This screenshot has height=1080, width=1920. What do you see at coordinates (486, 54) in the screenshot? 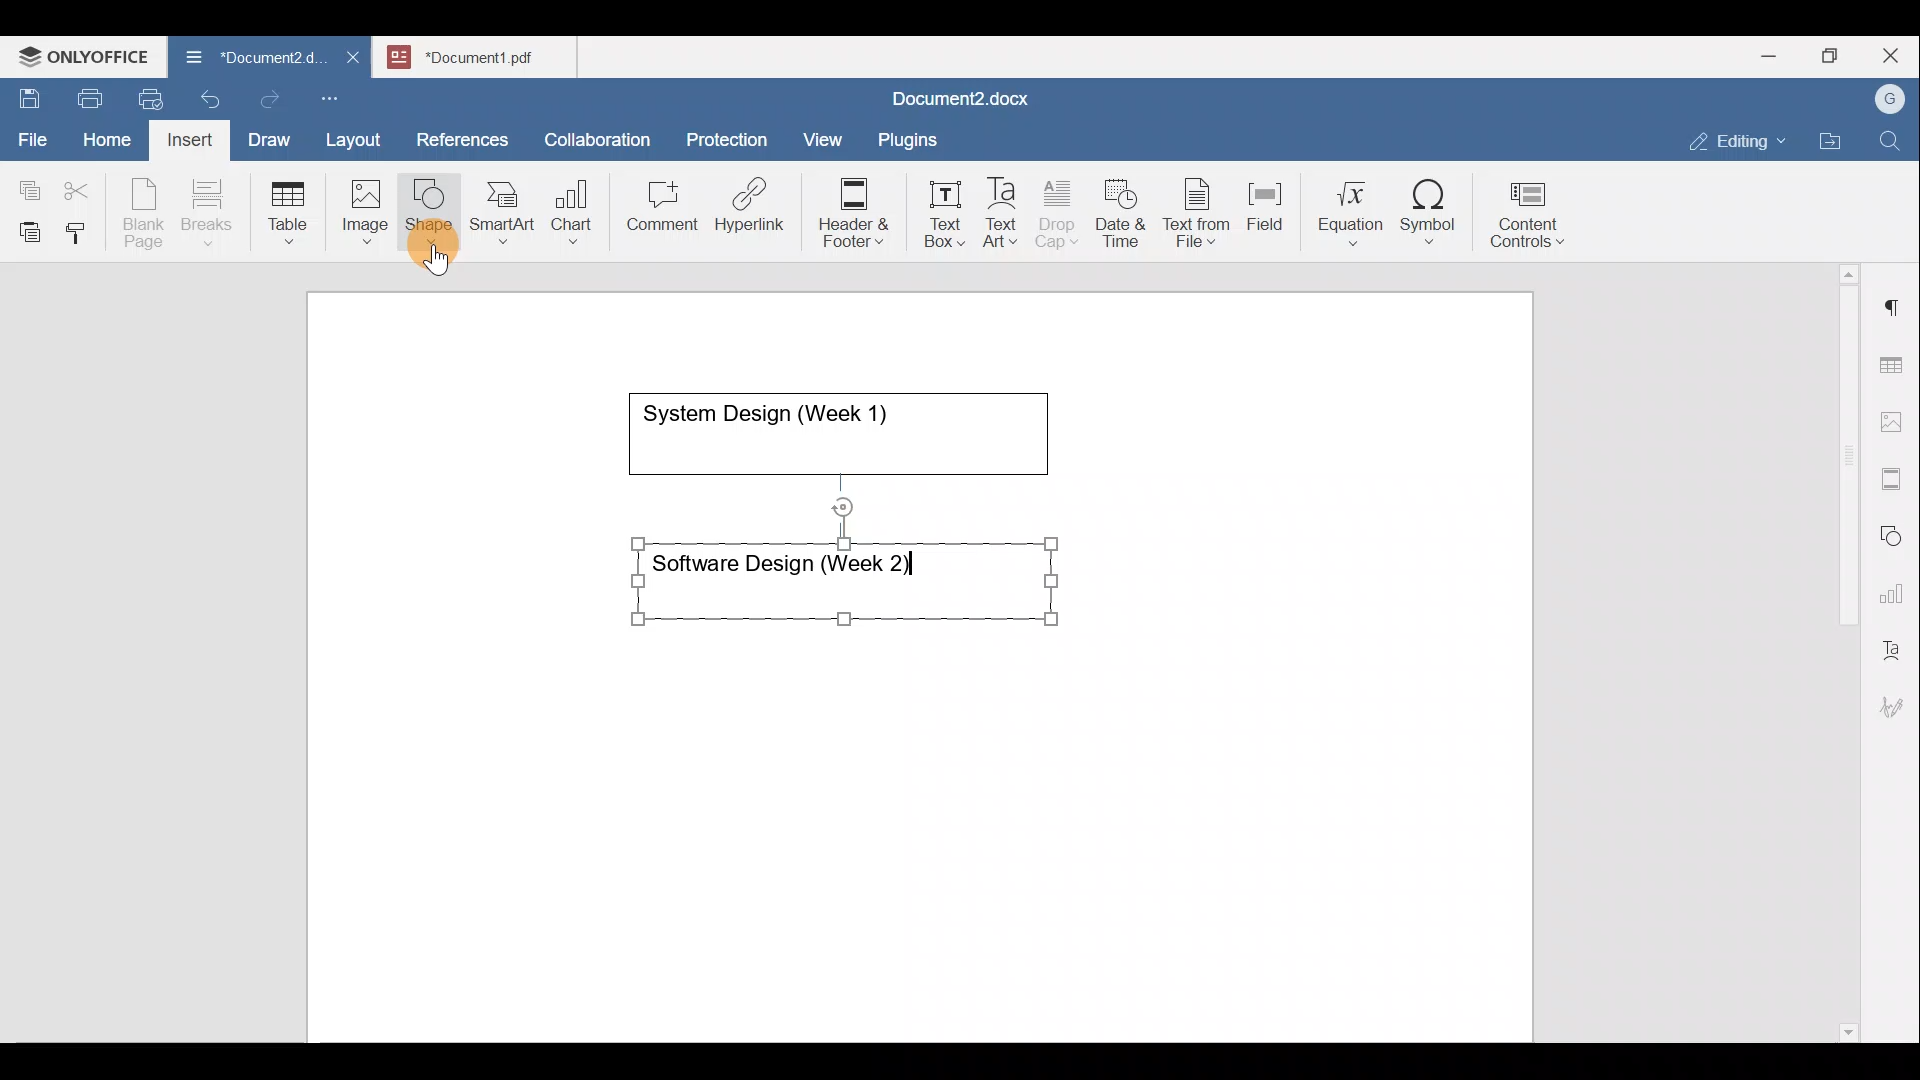
I see `Document name` at bounding box center [486, 54].